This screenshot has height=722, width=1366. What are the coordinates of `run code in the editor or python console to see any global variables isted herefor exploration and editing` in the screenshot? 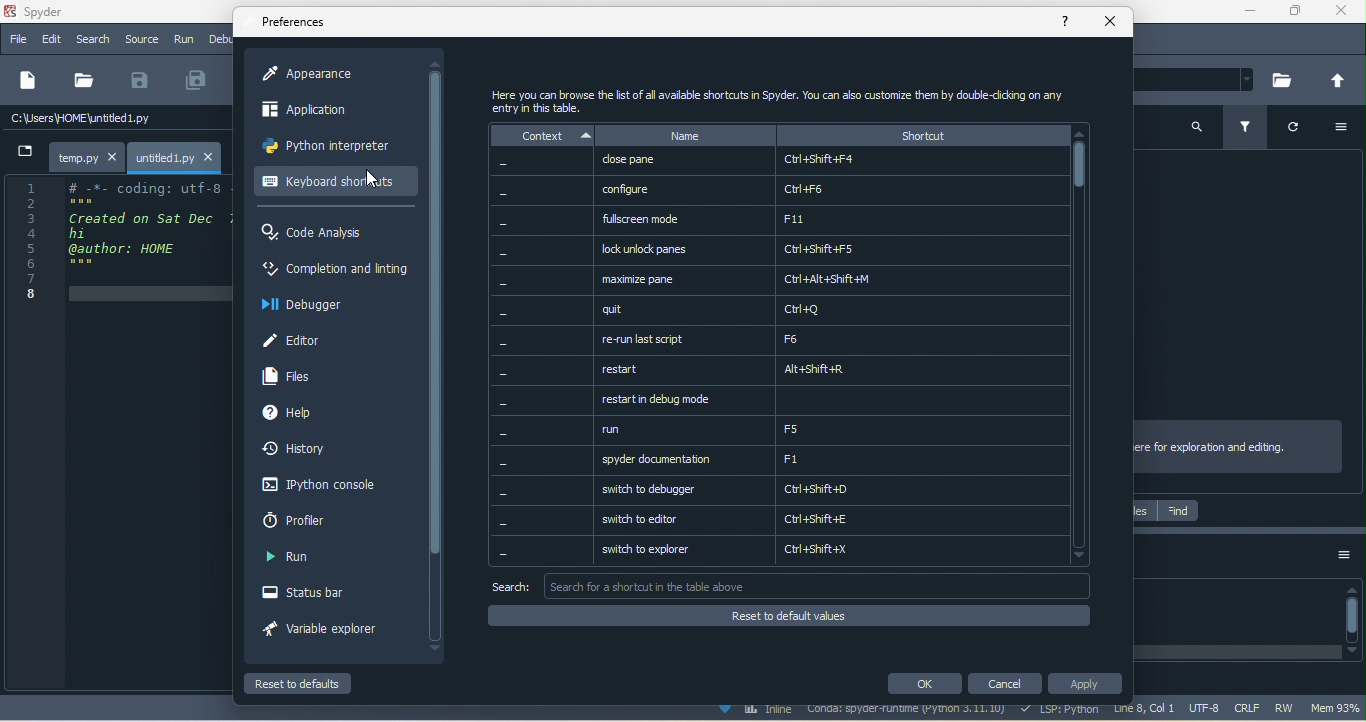 It's located at (1241, 446).